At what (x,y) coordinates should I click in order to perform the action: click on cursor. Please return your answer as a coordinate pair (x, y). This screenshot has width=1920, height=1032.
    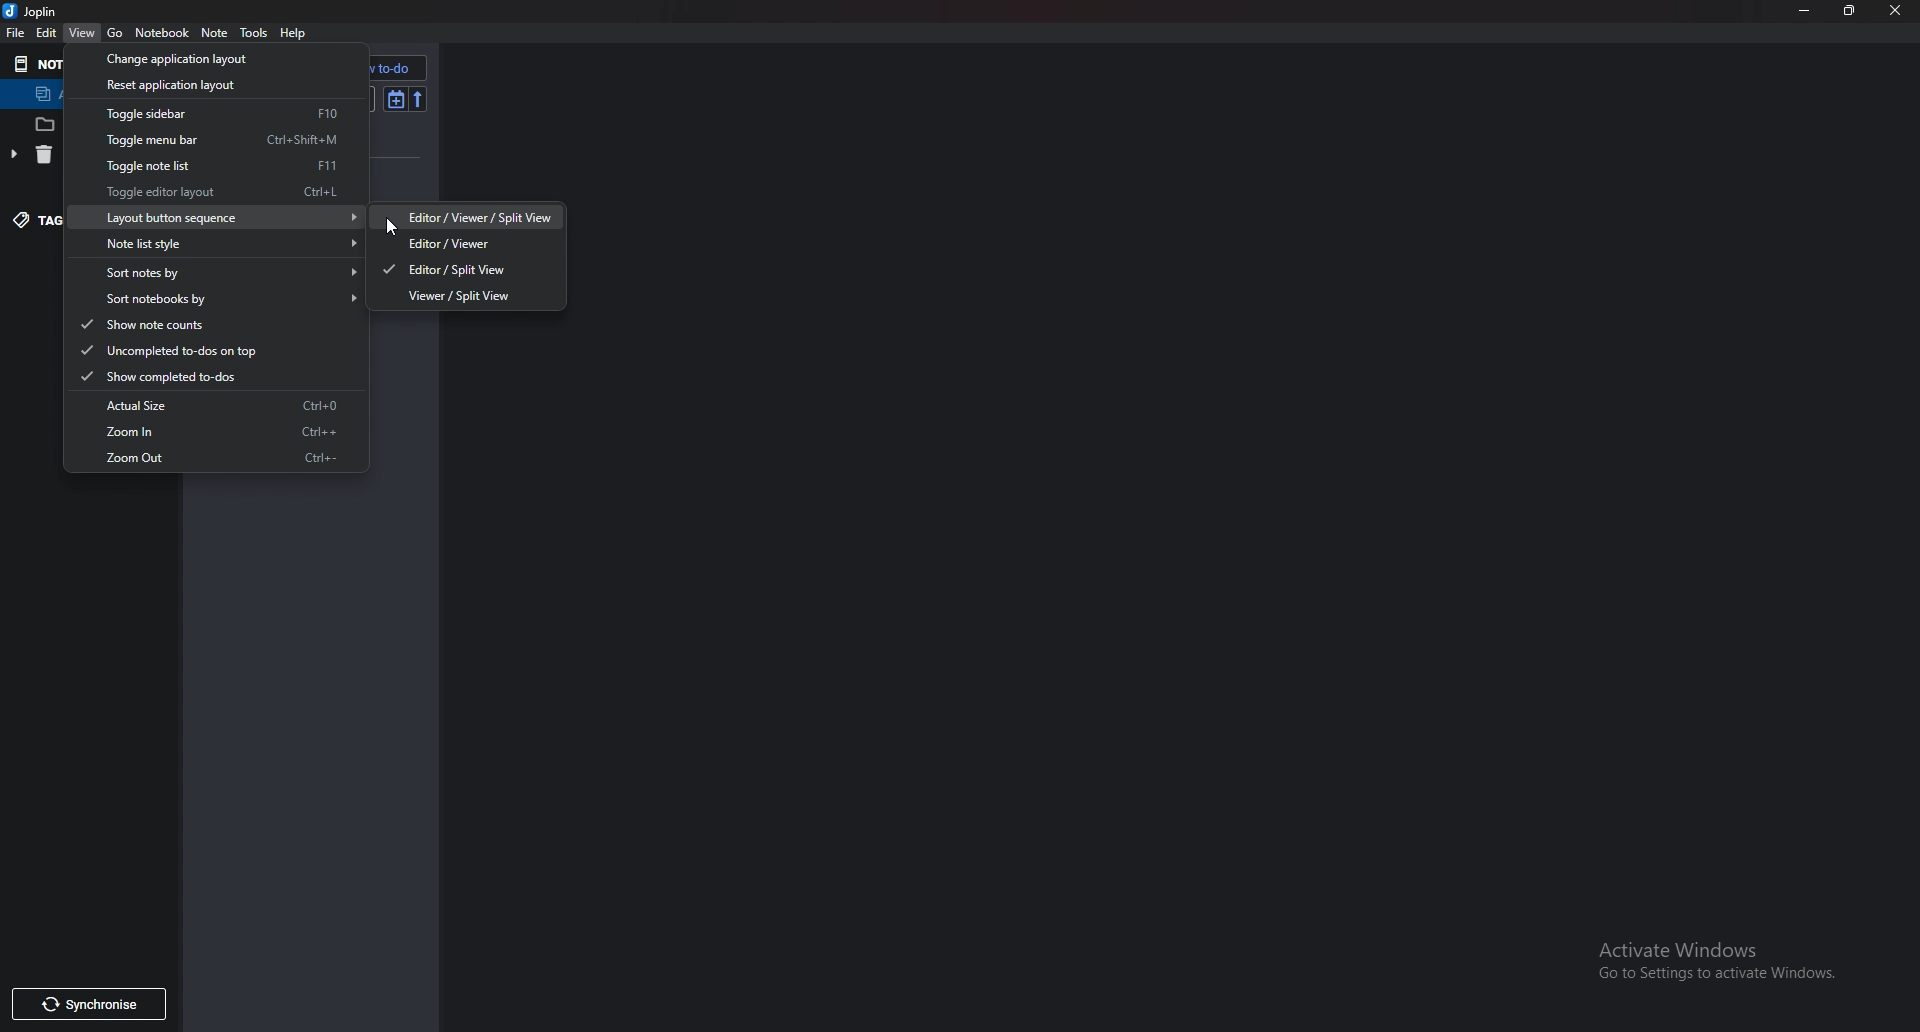
    Looking at the image, I should click on (392, 224).